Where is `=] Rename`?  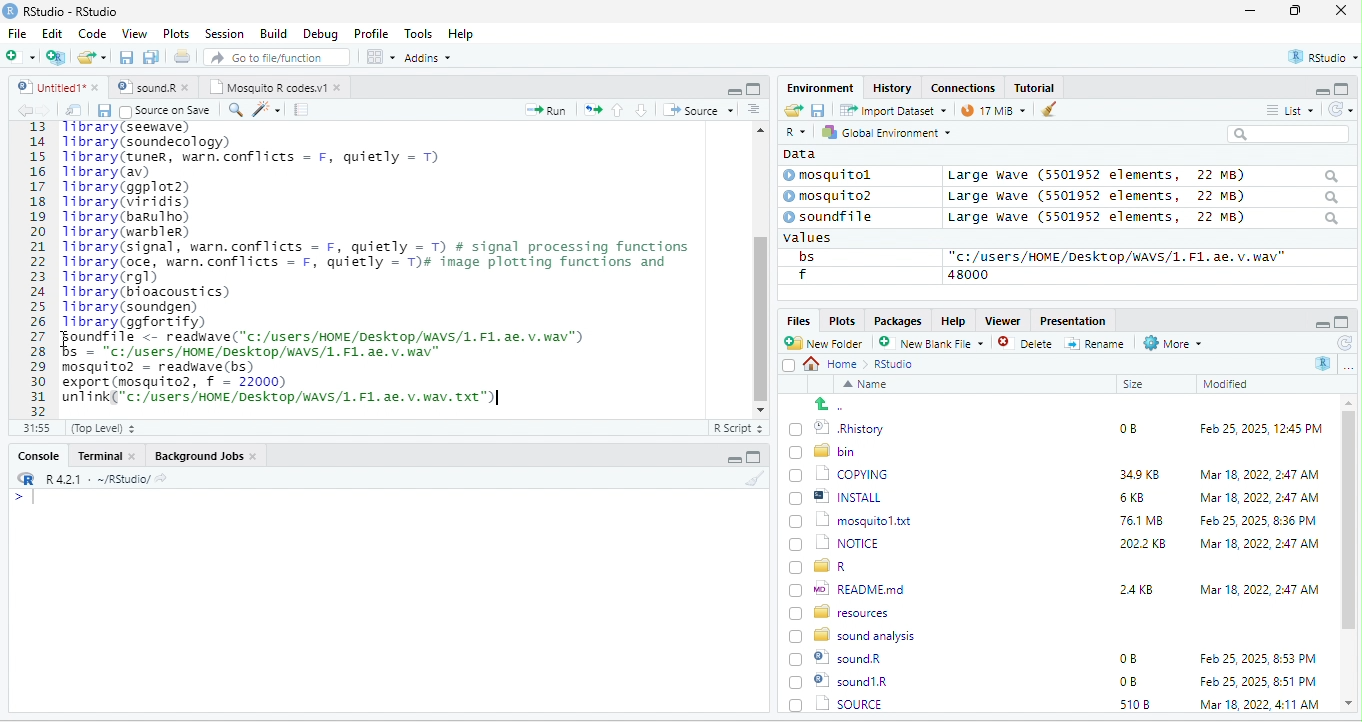
=] Rename is located at coordinates (1096, 343).